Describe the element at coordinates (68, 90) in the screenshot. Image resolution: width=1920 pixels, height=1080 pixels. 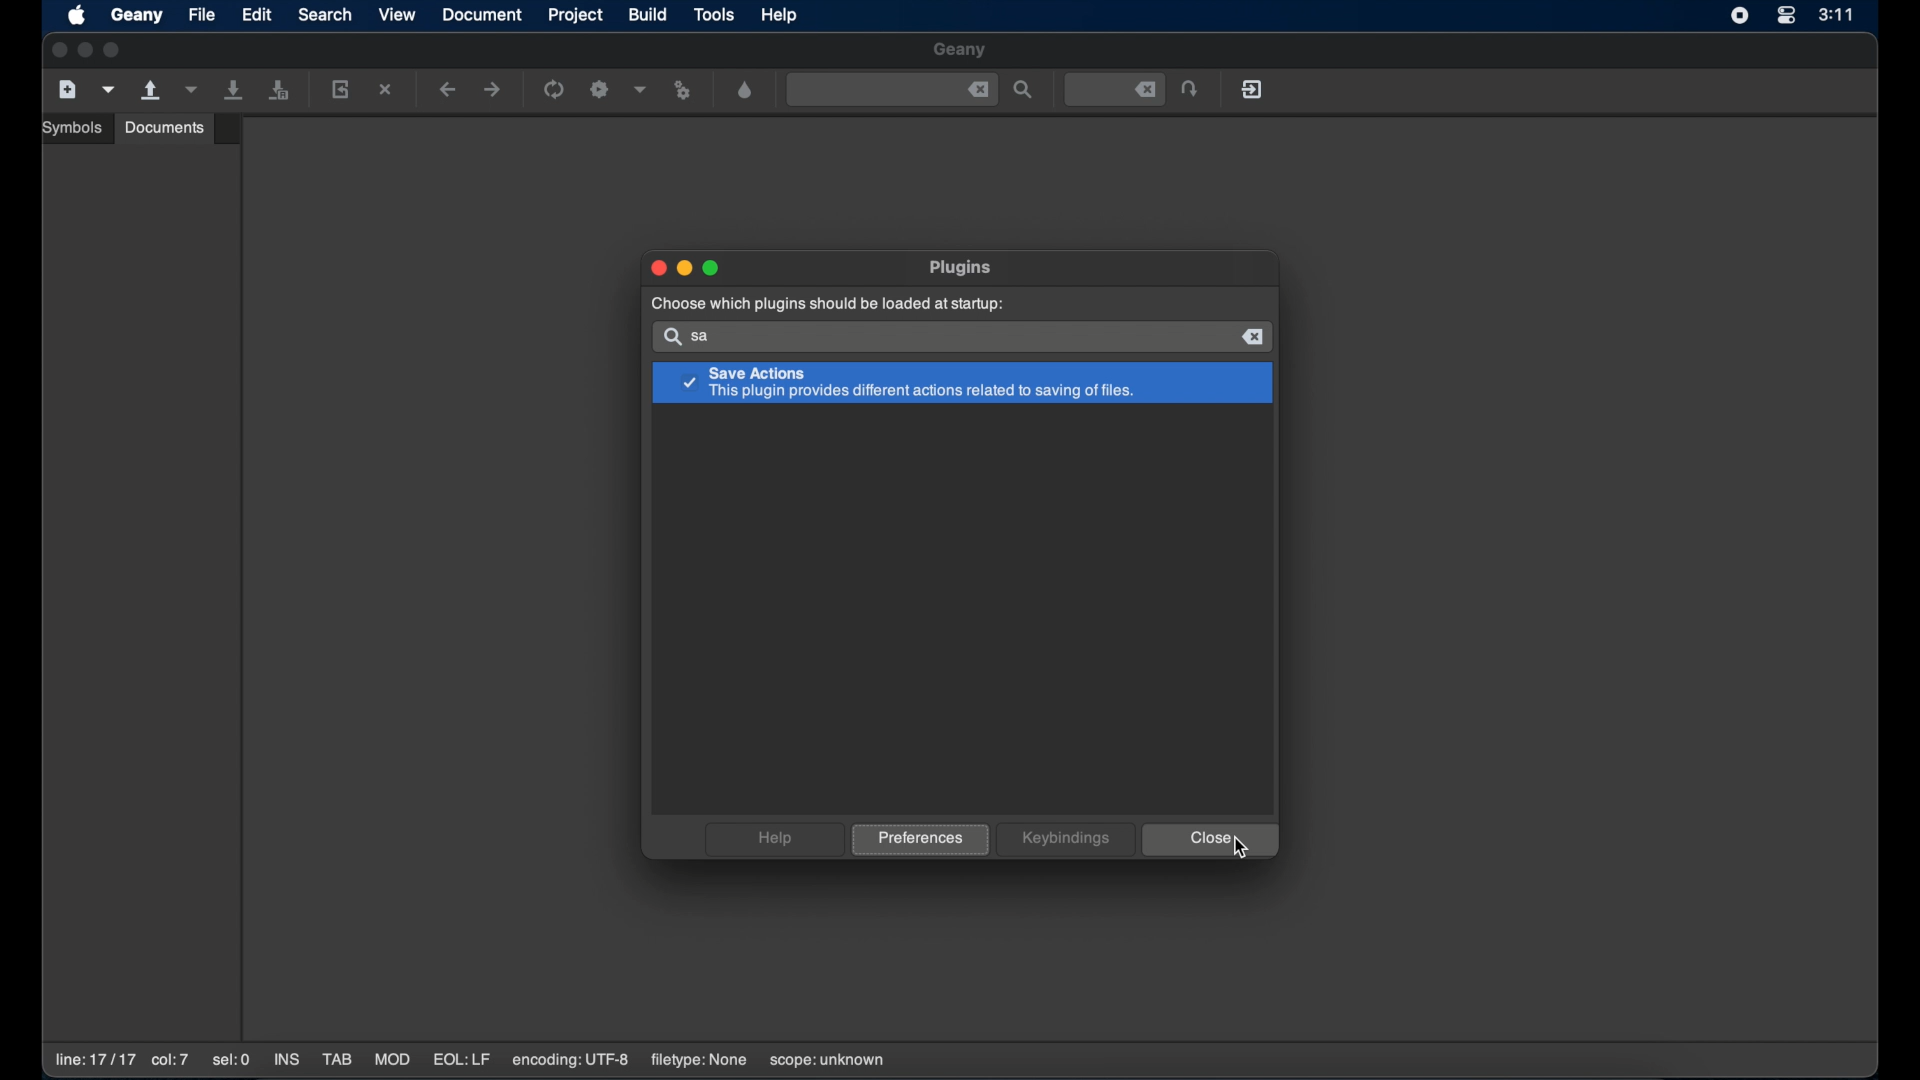
I see `create a new file` at that location.